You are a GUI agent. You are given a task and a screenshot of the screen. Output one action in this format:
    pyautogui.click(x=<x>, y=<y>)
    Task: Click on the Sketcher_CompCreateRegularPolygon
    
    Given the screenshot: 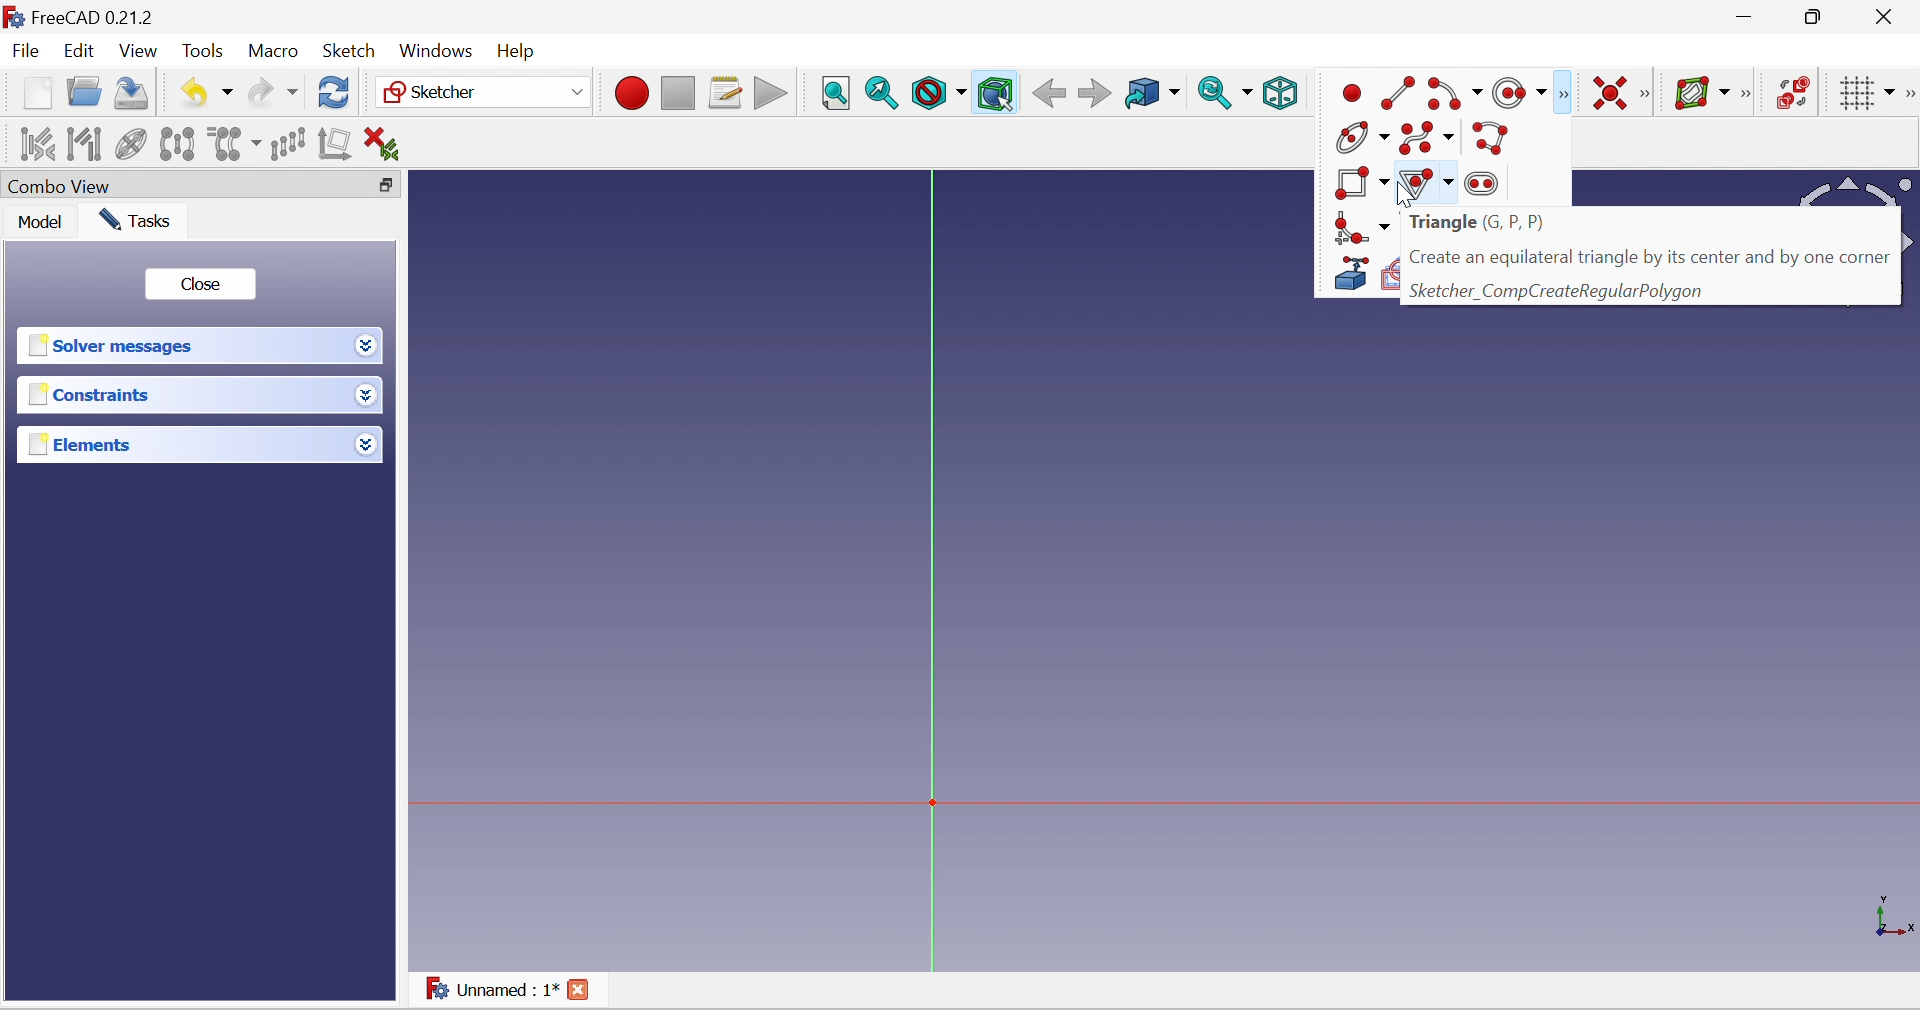 What is the action you would take?
    pyautogui.click(x=1650, y=292)
    